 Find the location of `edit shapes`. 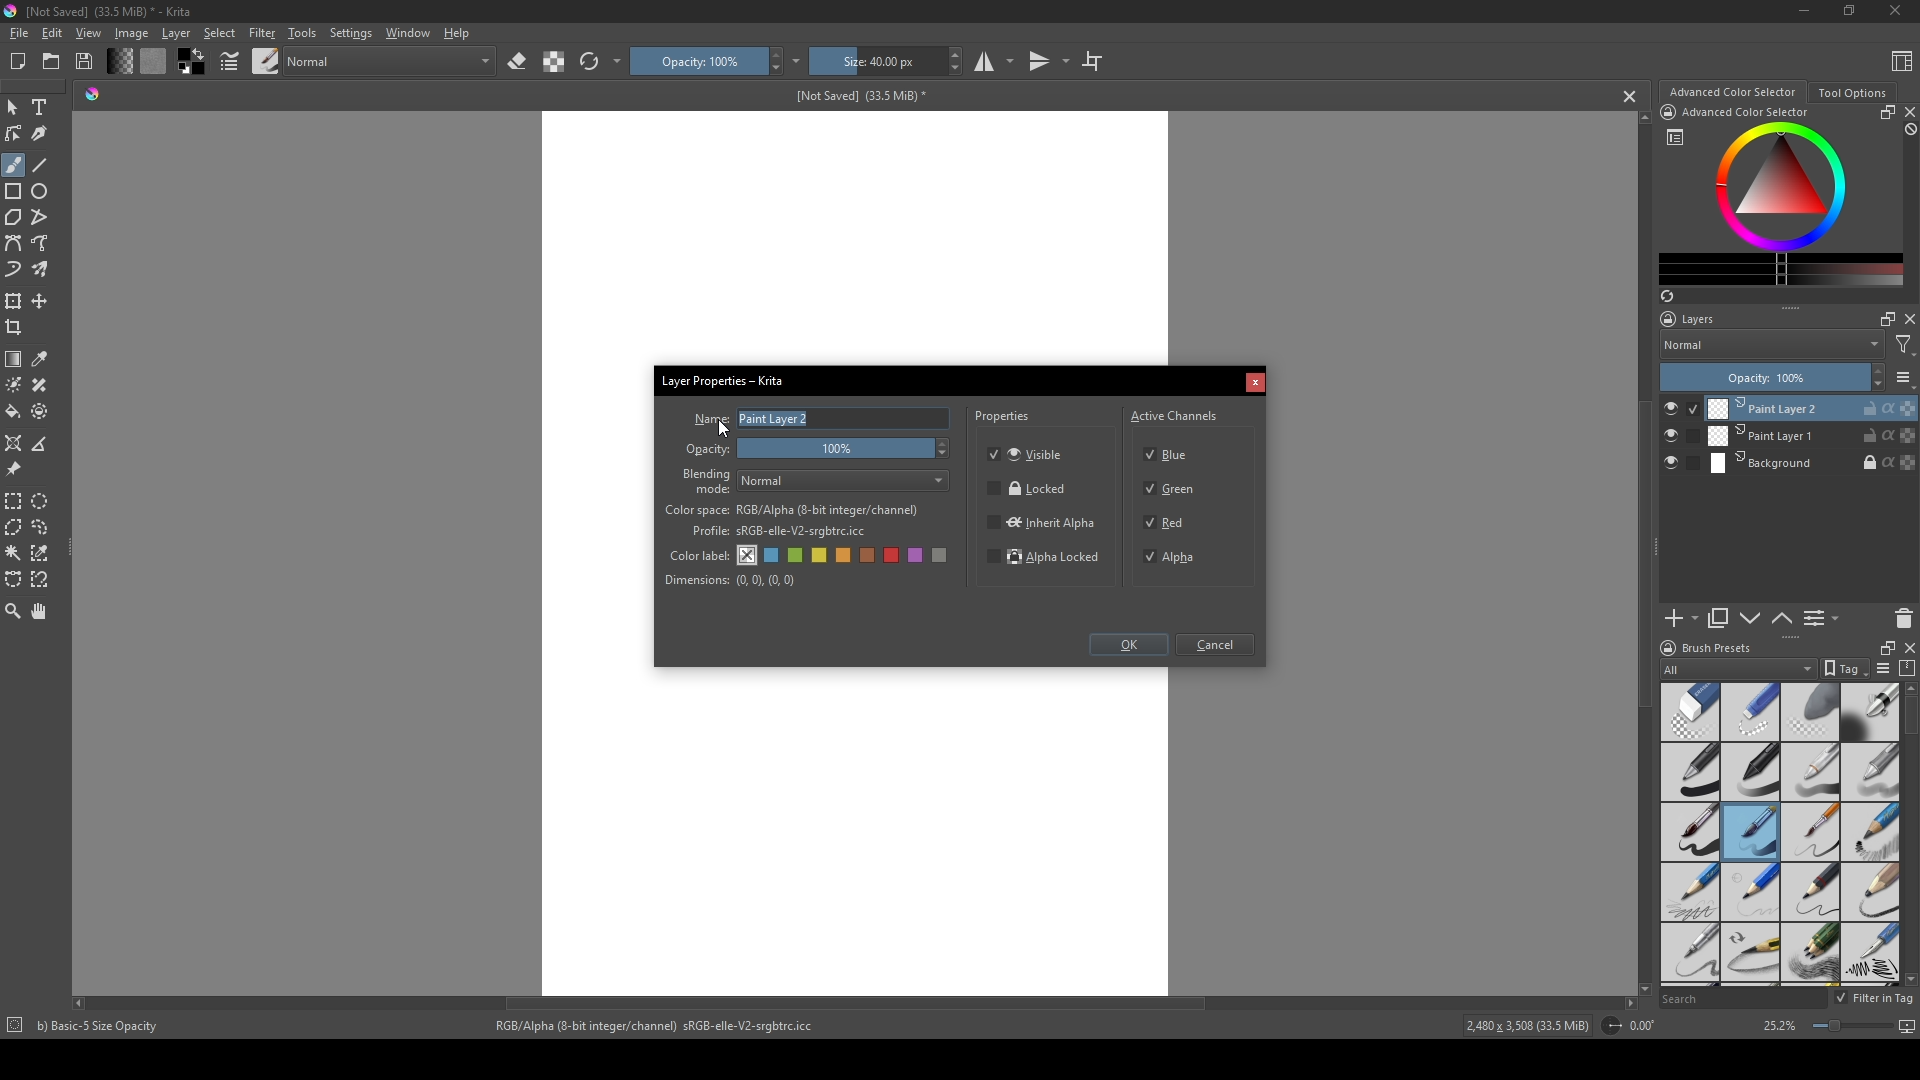

edit shapes is located at coordinates (15, 134).